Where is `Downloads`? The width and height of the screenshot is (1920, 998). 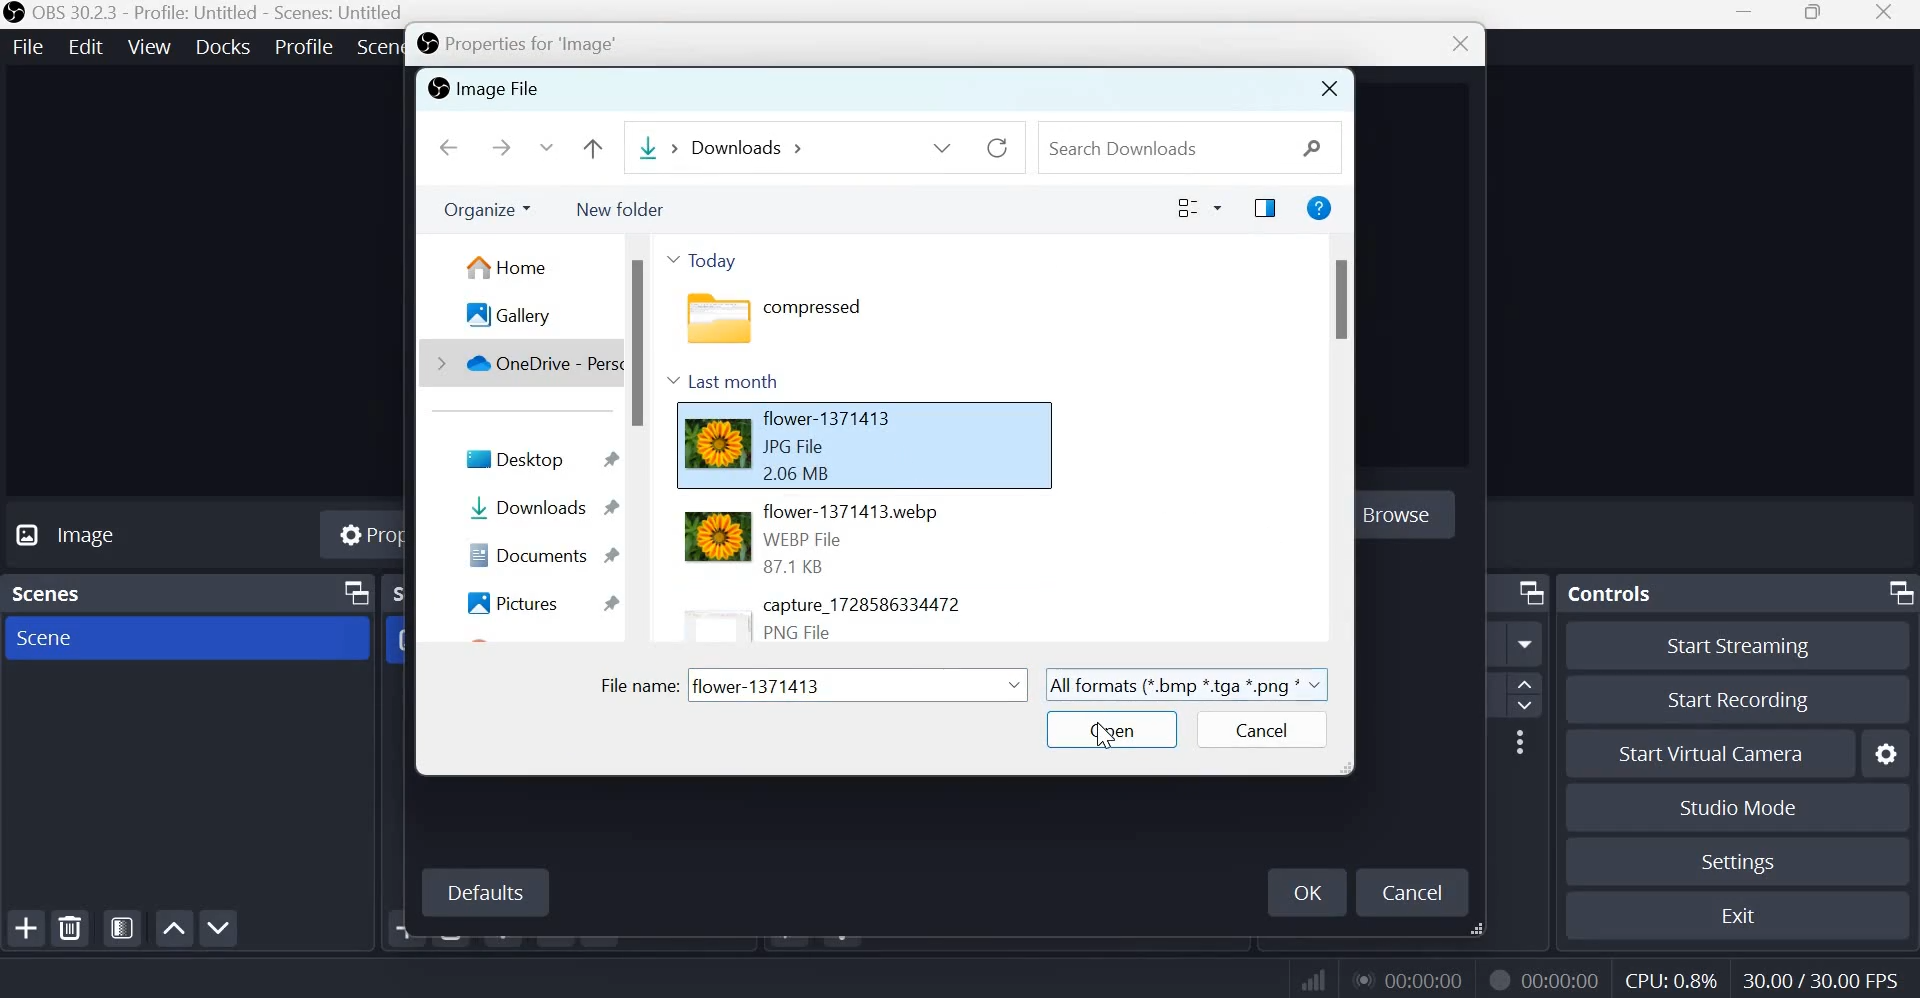 Downloads is located at coordinates (536, 508).